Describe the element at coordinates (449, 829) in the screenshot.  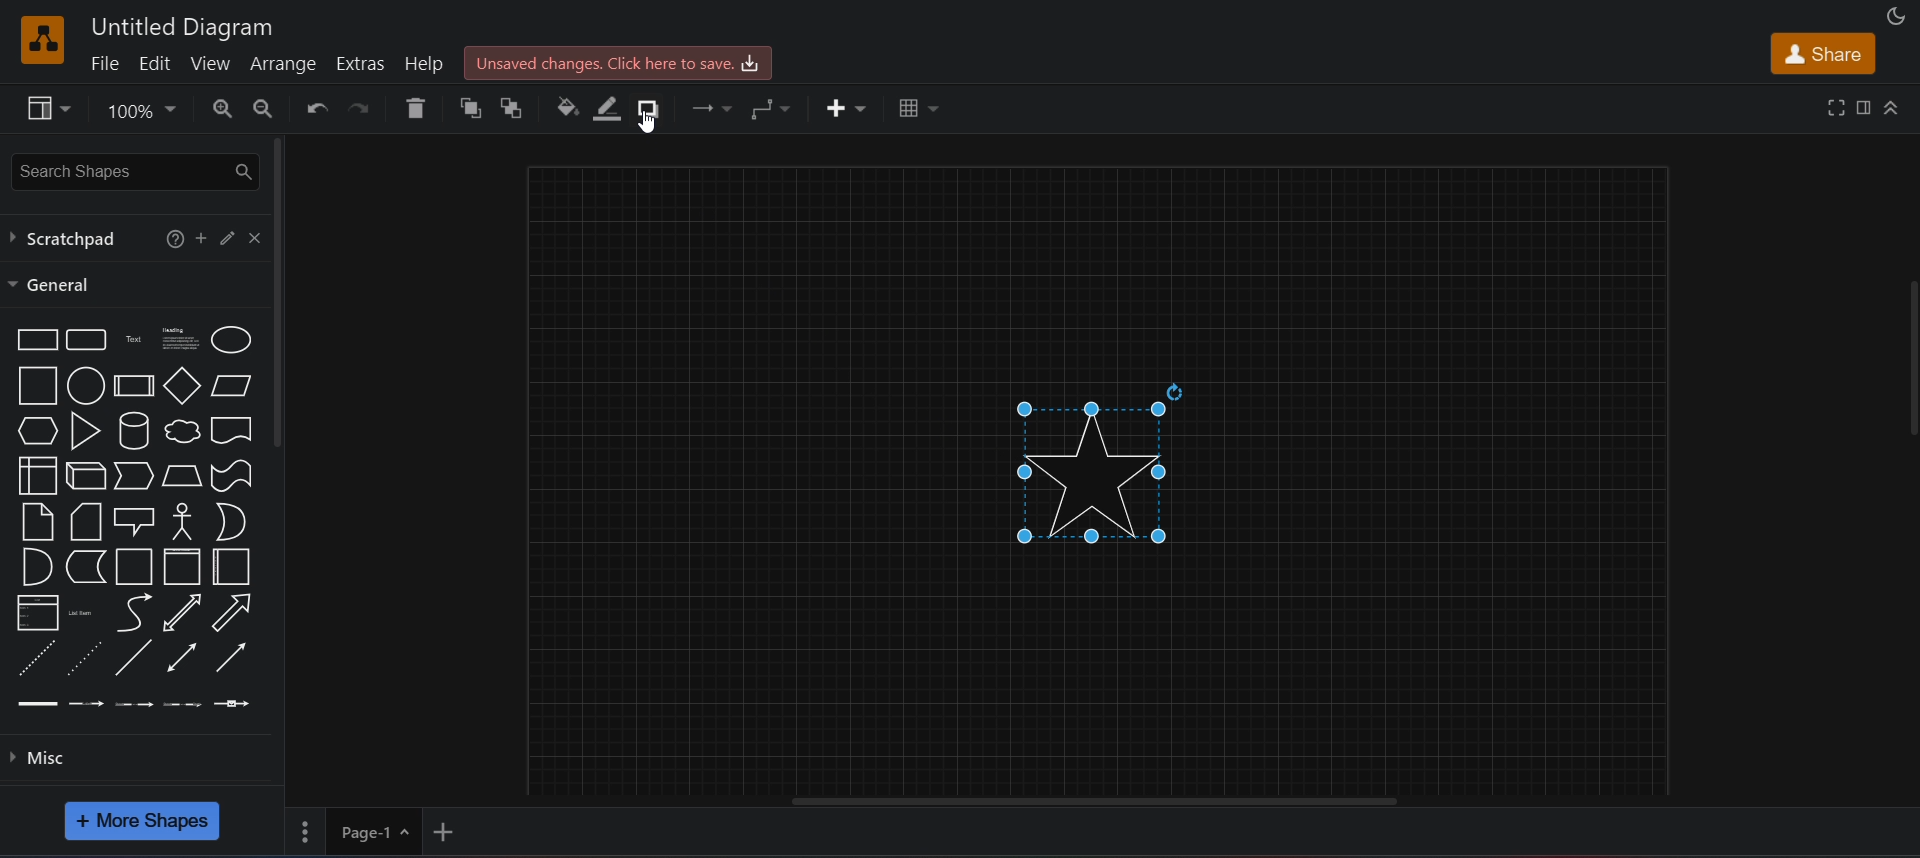
I see `add page` at that location.